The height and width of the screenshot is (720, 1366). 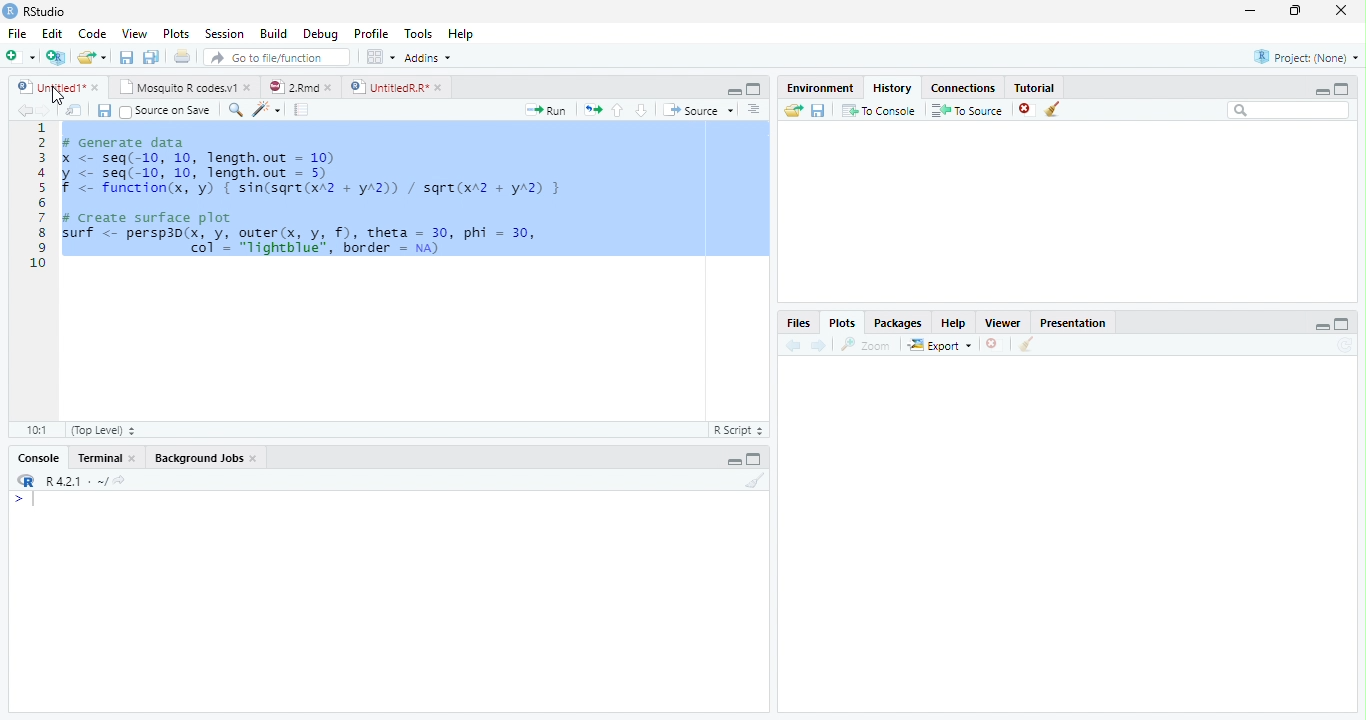 What do you see at coordinates (24, 502) in the screenshot?
I see `New line` at bounding box center [24, 502].